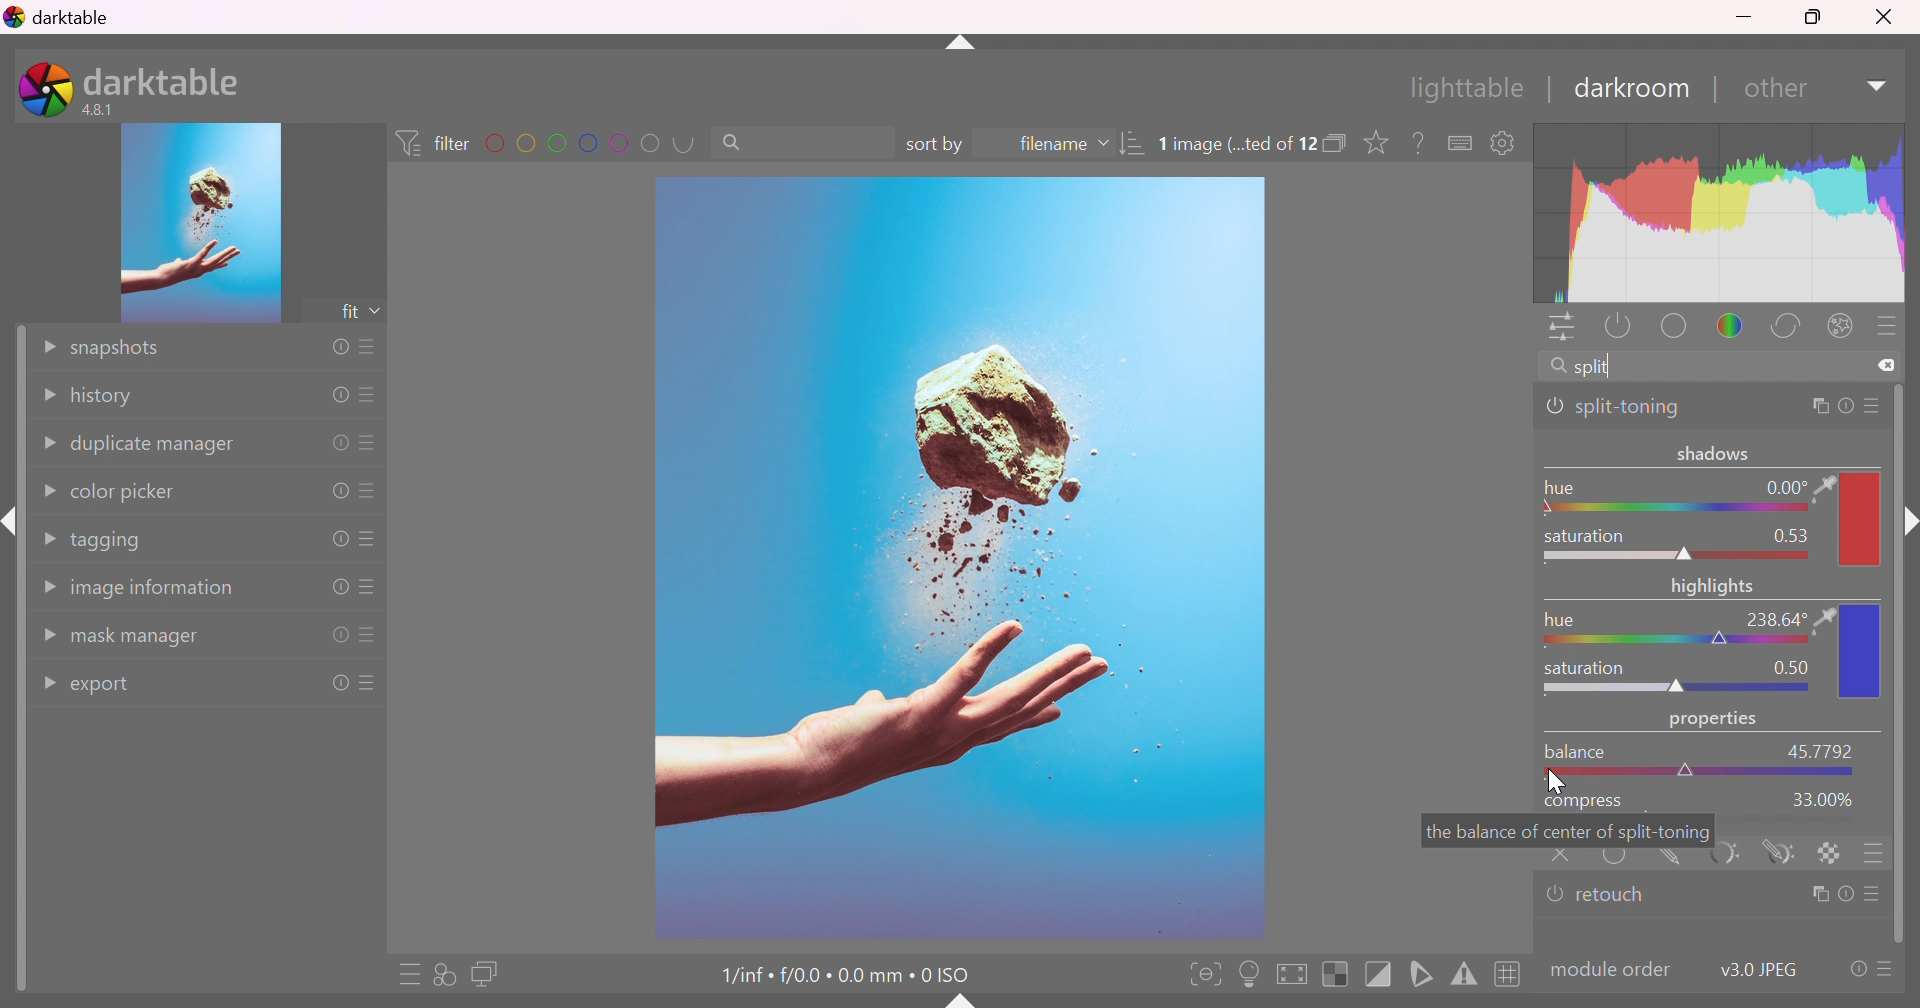 The height and width of the screenshot is (1008, 1920). Describe the element at coordinates (1294, 974) in the screenshot. I see `toggle high quality processing, if activated darktable processes image data as it does while exporting` at that location.